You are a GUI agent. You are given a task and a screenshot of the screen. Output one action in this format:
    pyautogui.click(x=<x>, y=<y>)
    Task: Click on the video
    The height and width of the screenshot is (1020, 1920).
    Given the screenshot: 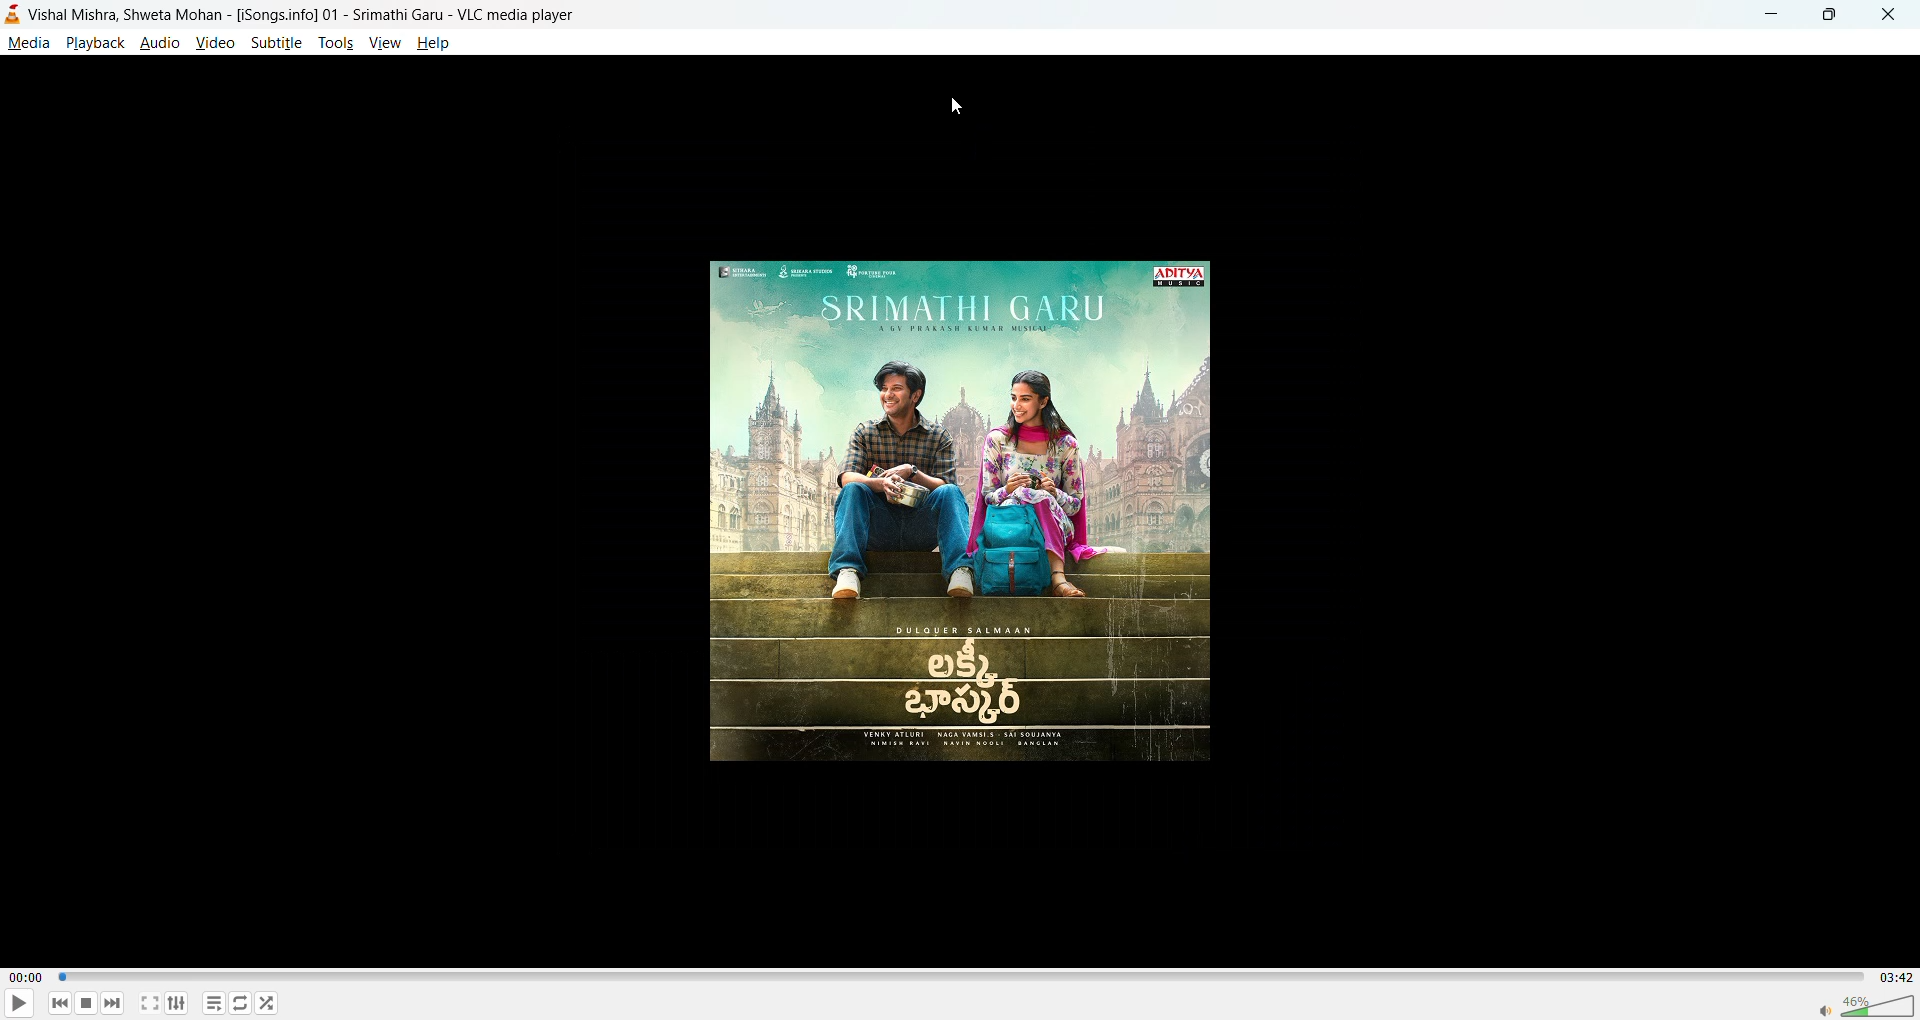 What is the action you would take?
    pyautogui.click(x=217, y=42)
    